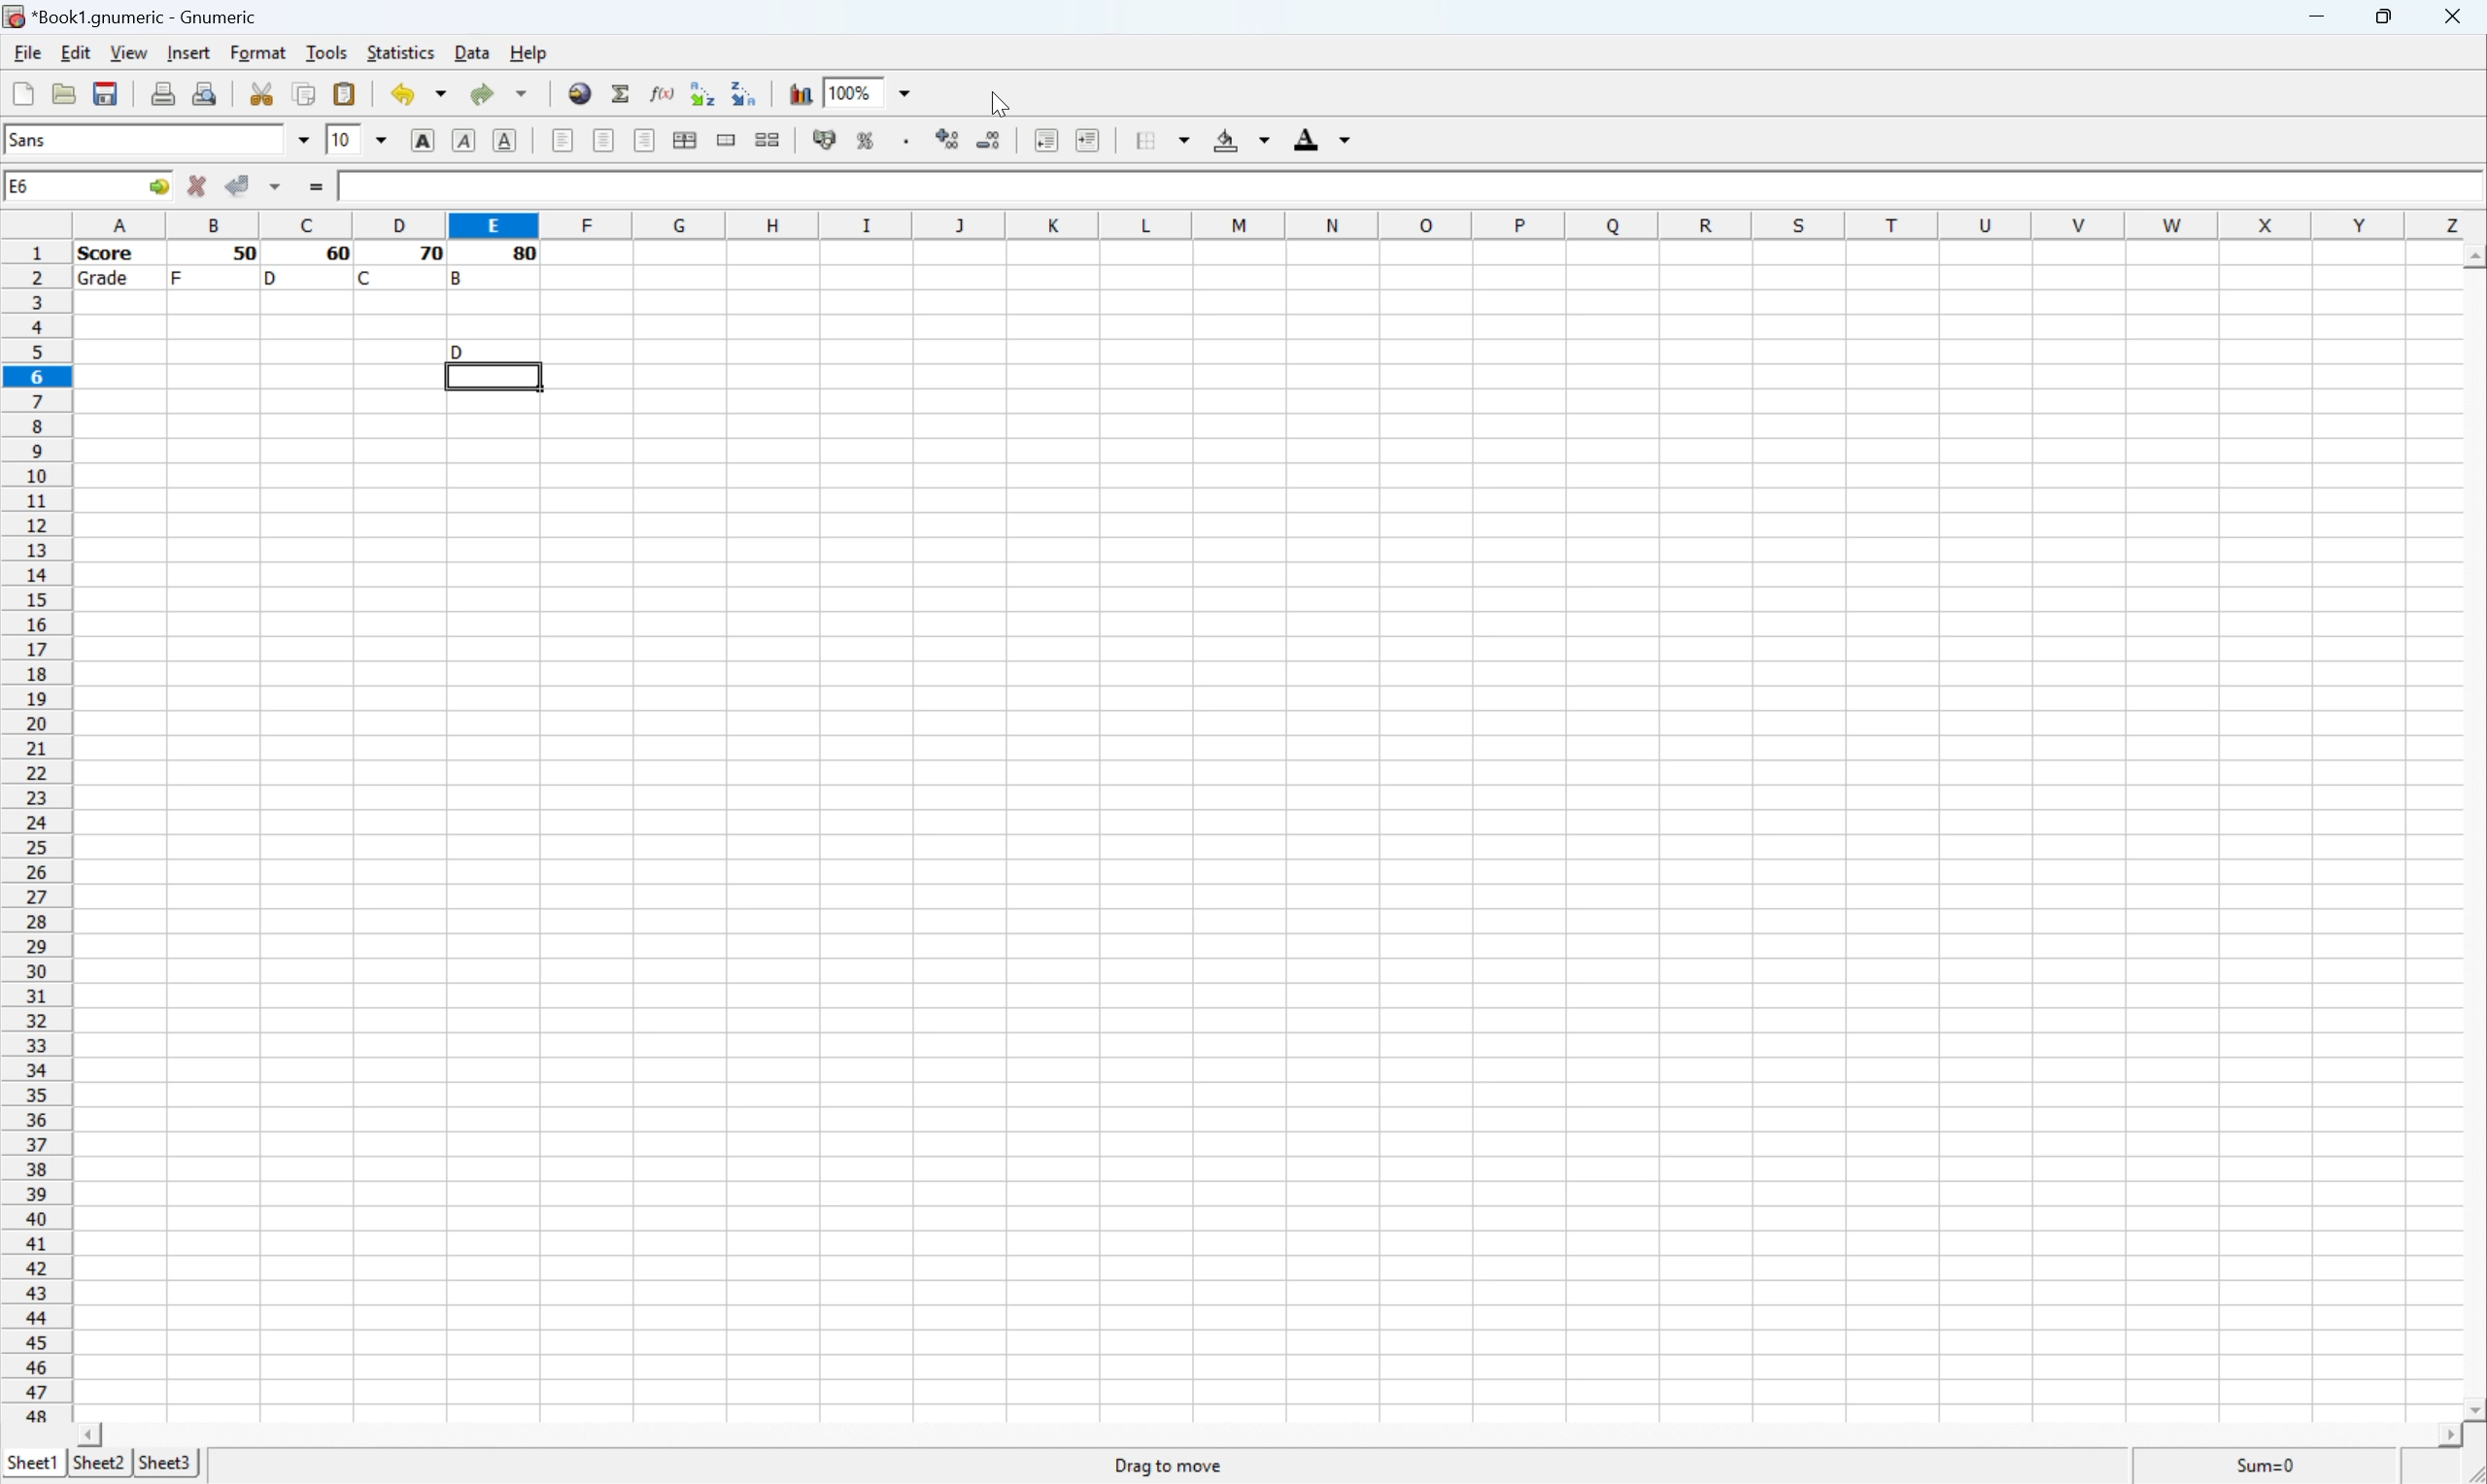  What do you see at coordinates (38, 826) in the screenshot?
I see `Row Numbers` at bounding box center [38, 826].